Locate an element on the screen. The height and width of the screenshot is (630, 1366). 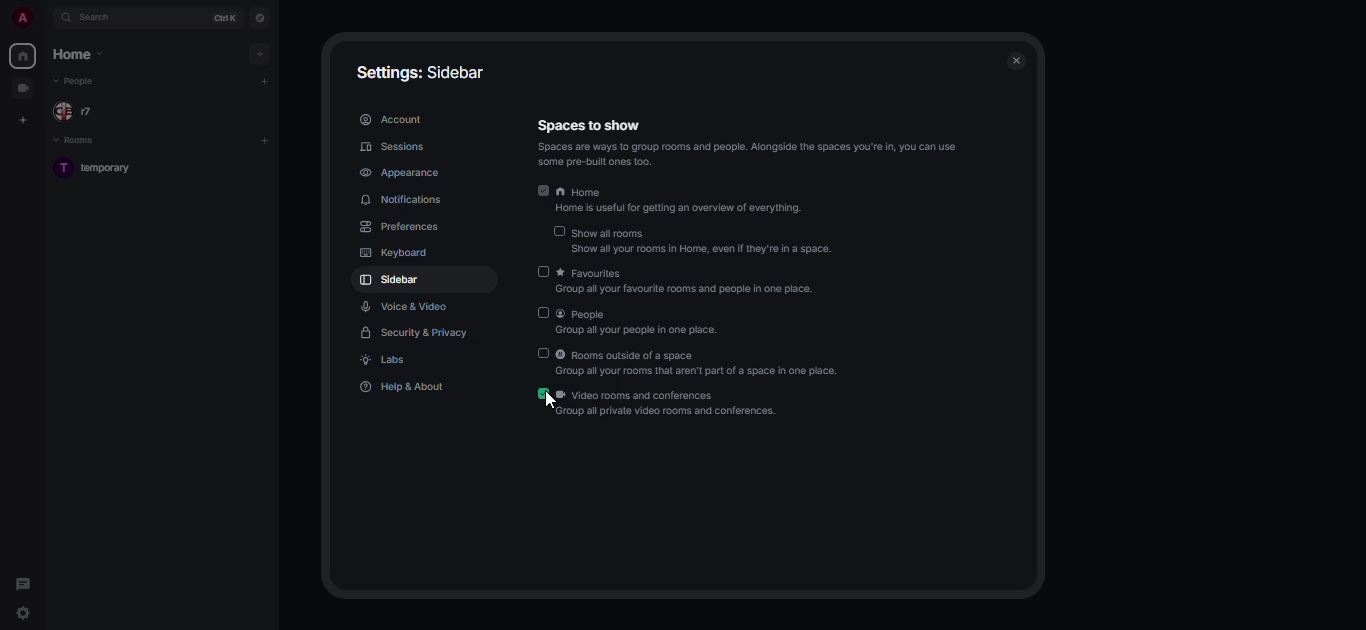
disabled is located at coordinates (544, 353).